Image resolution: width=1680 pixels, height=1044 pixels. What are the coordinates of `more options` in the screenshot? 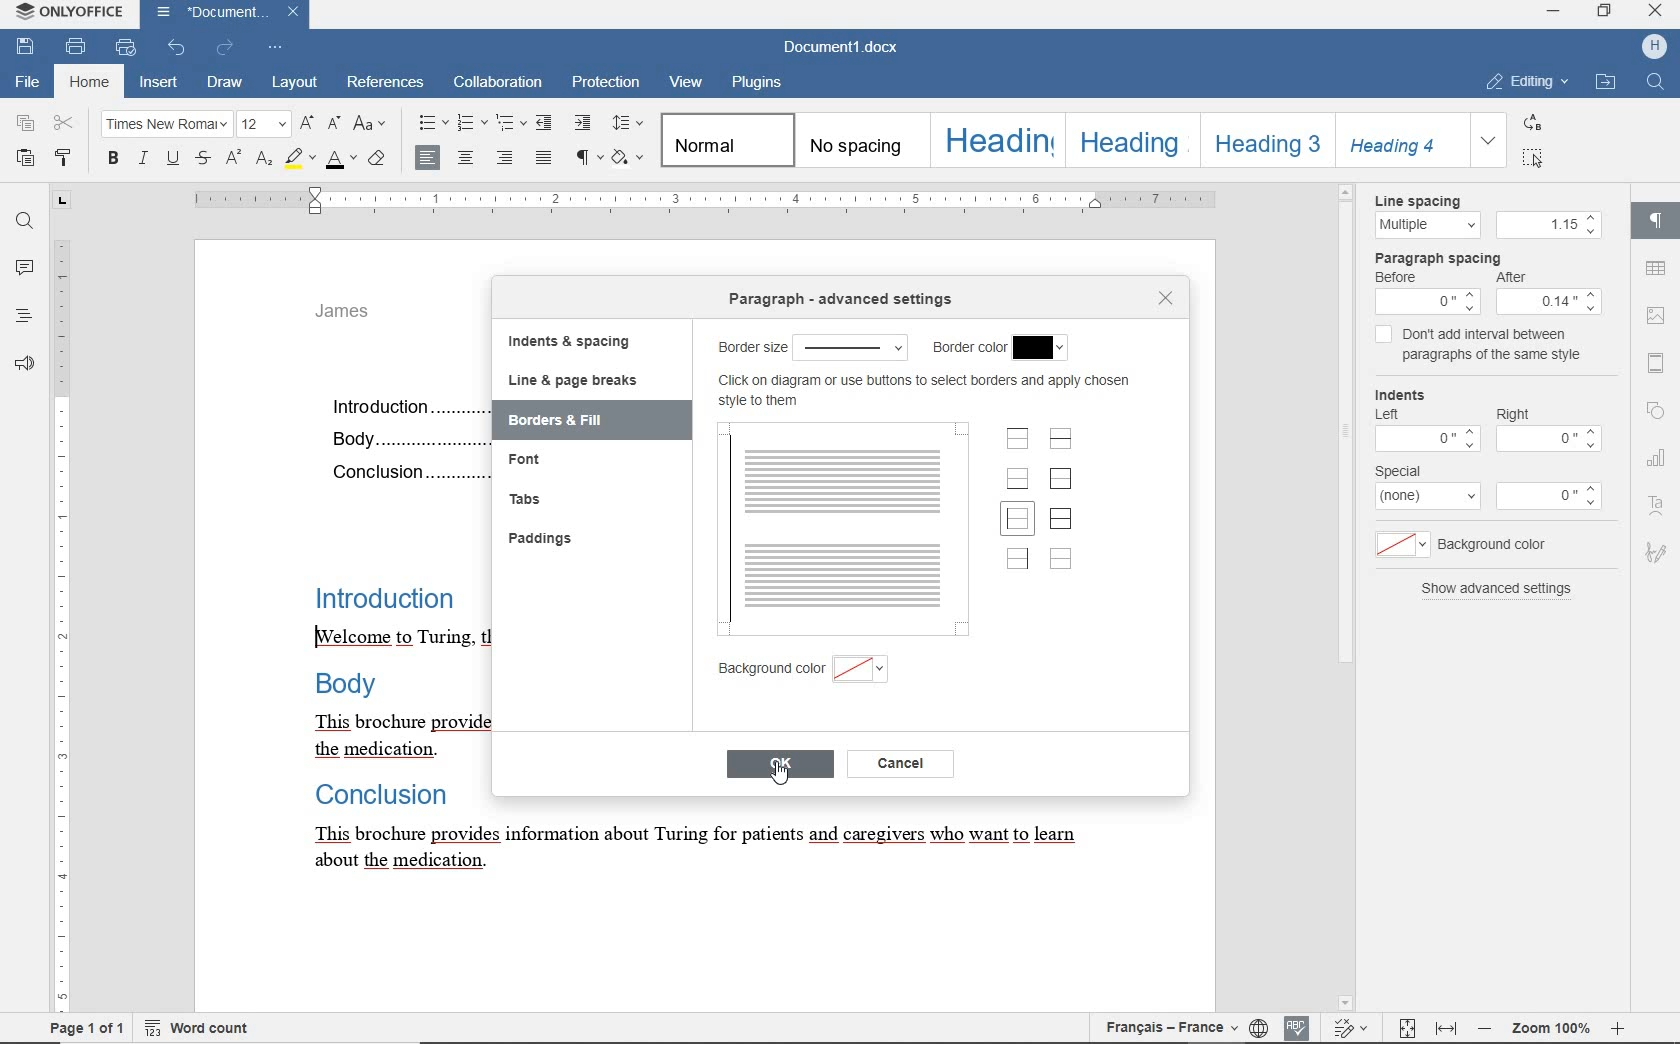 It's located at (1398, 545).